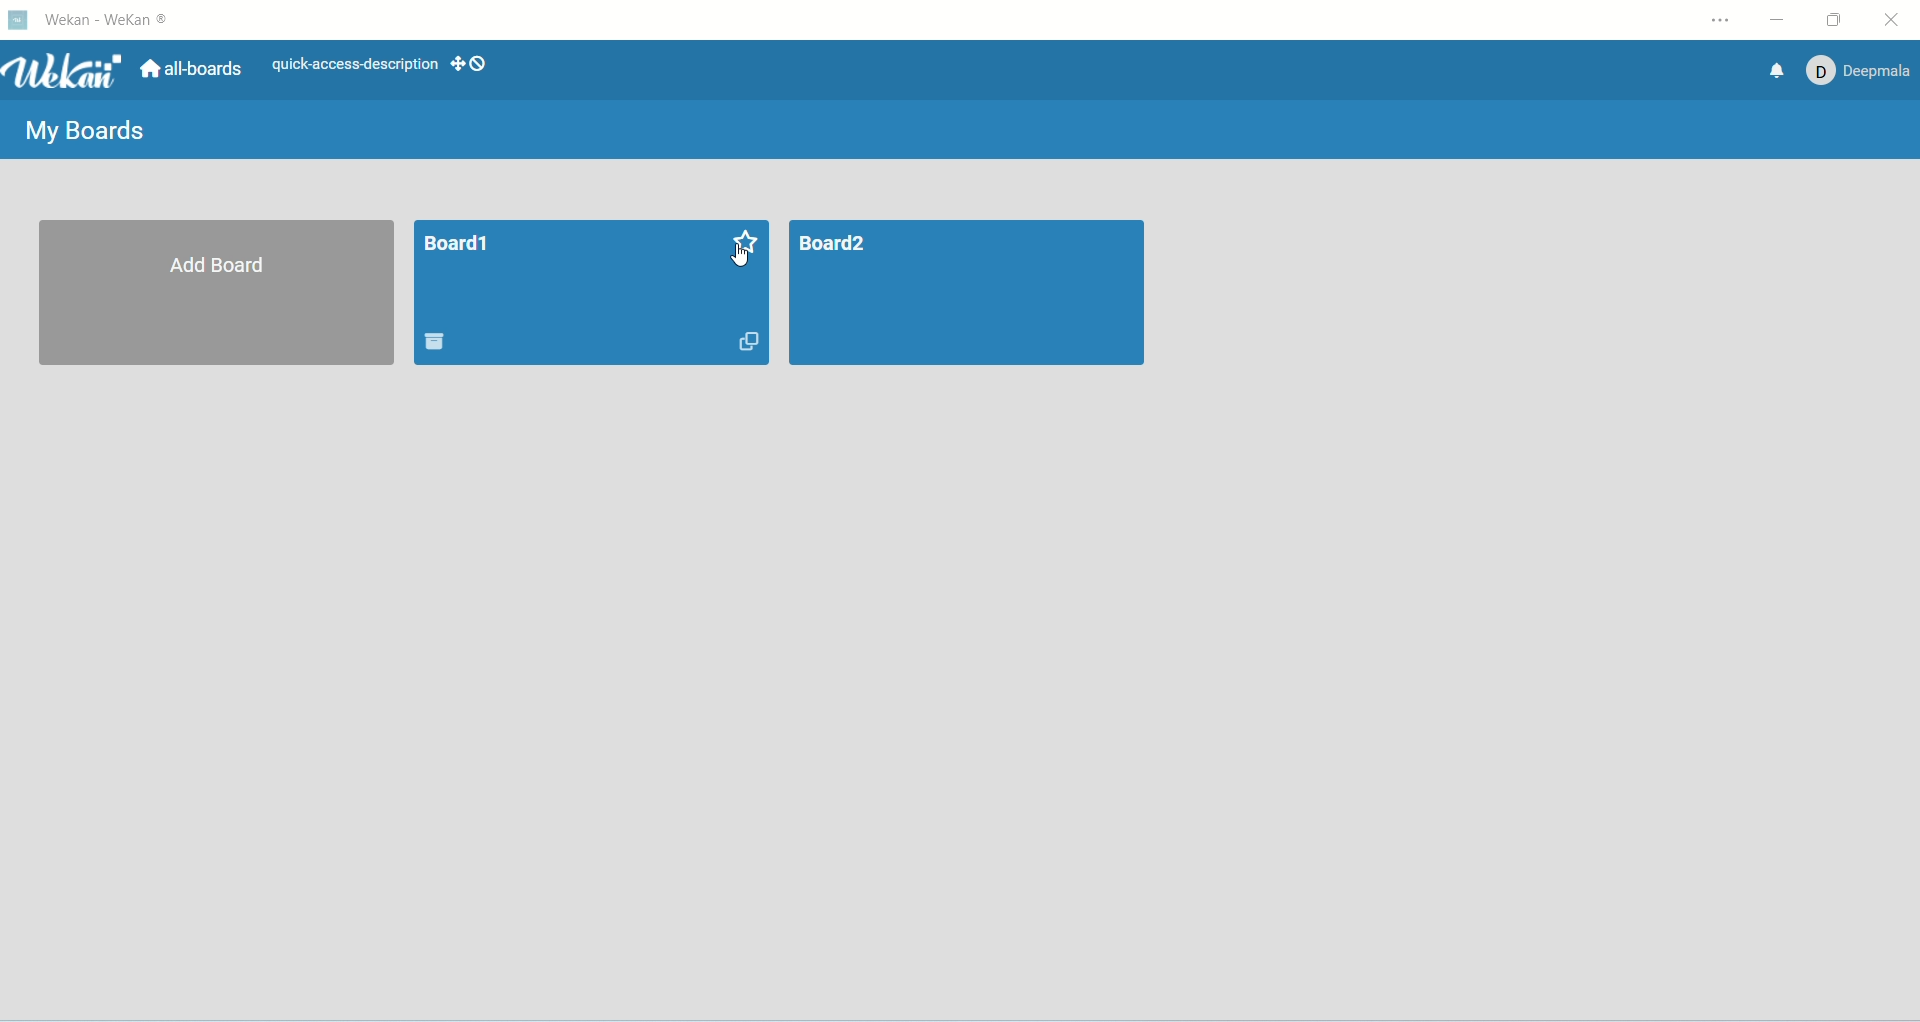 This screenshot has width=1920, height=1022. Describe the element at coordinates (1778, 21) in the screenshot. I see `minimize` at that location.